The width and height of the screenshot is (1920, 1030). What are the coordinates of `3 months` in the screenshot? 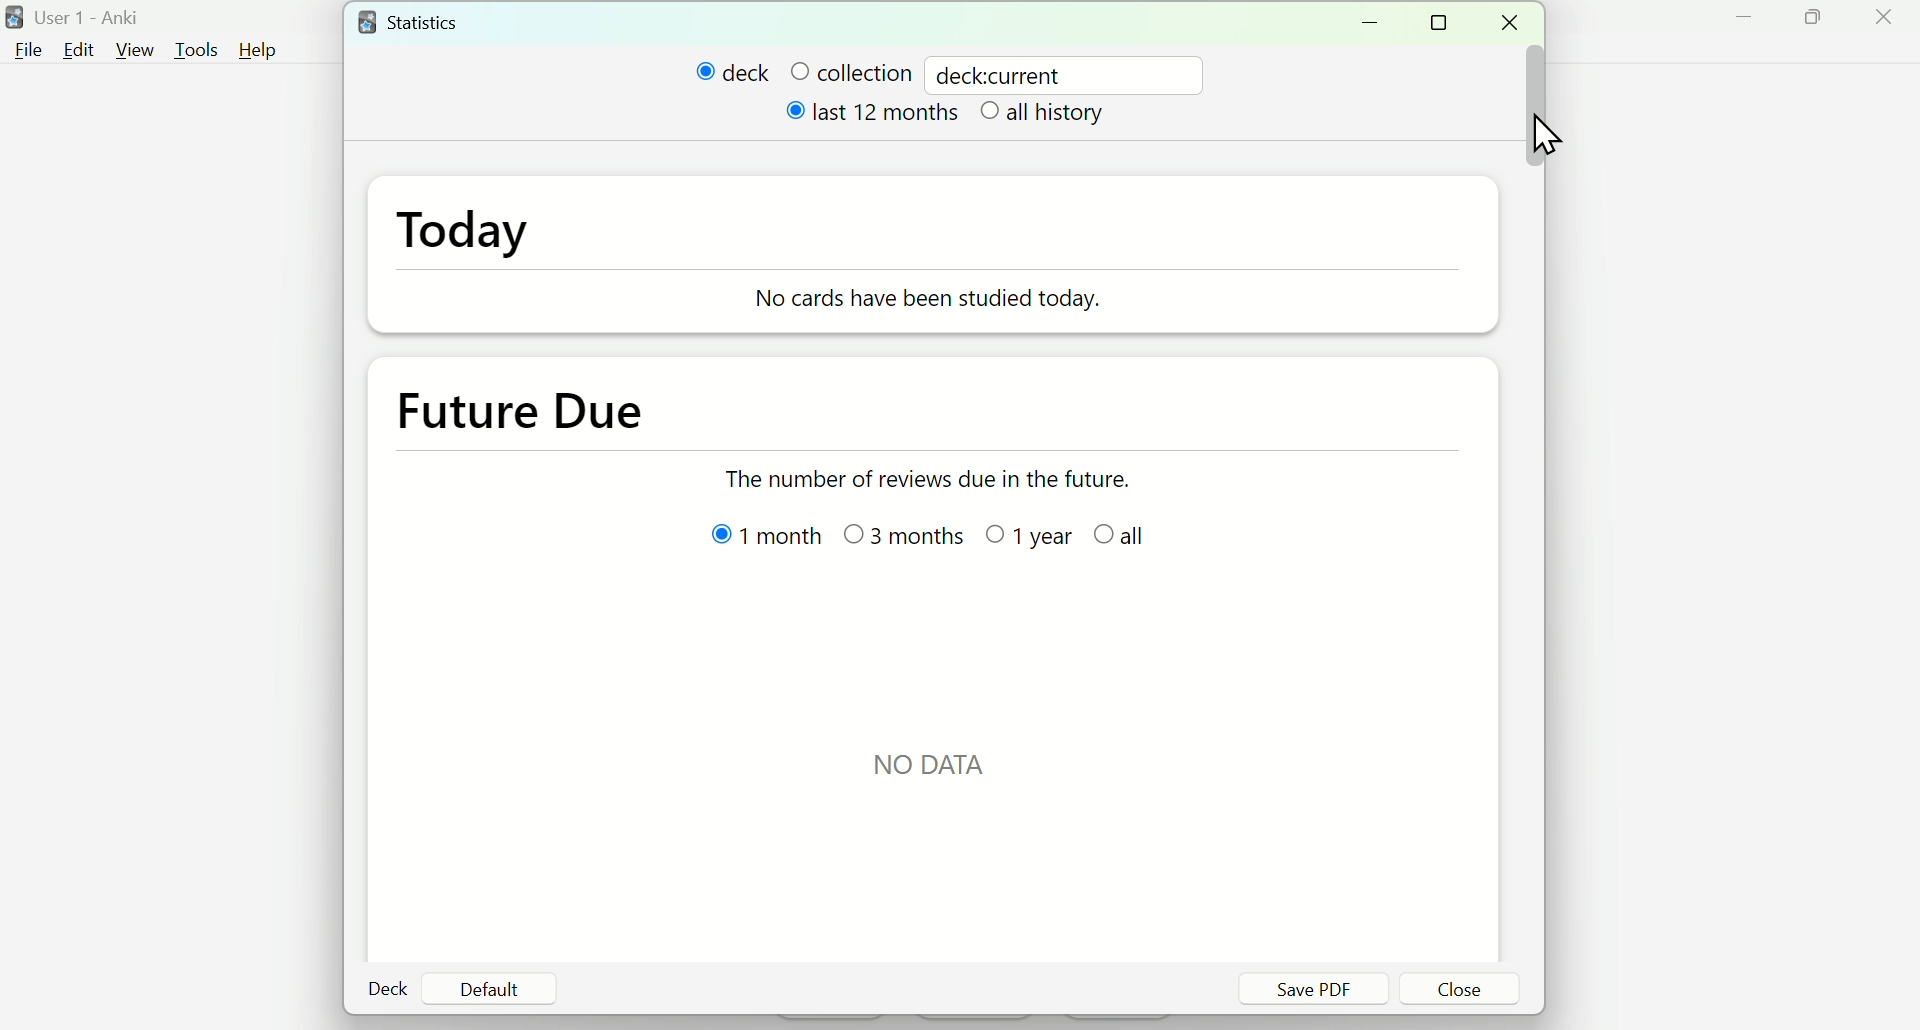 It's located at (909, 535).